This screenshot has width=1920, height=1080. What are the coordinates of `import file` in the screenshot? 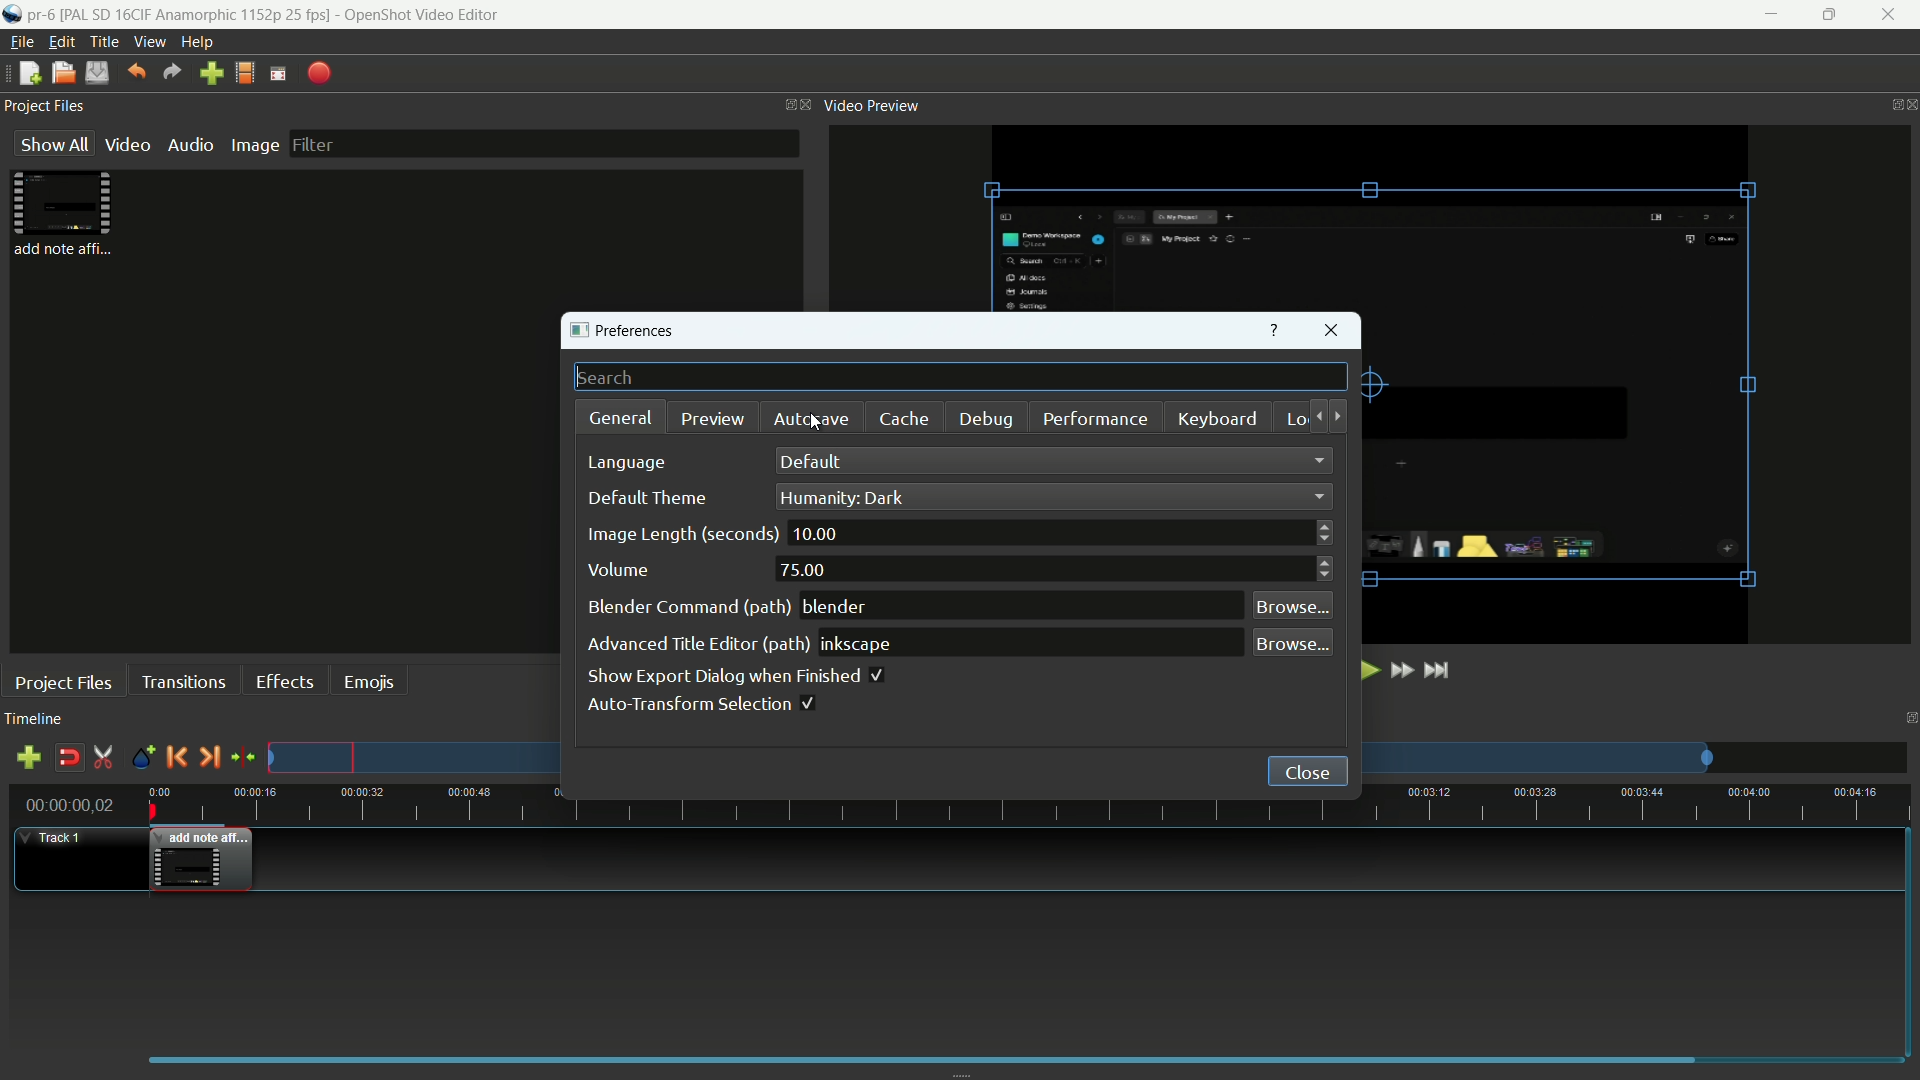 It's located at (210, 73).